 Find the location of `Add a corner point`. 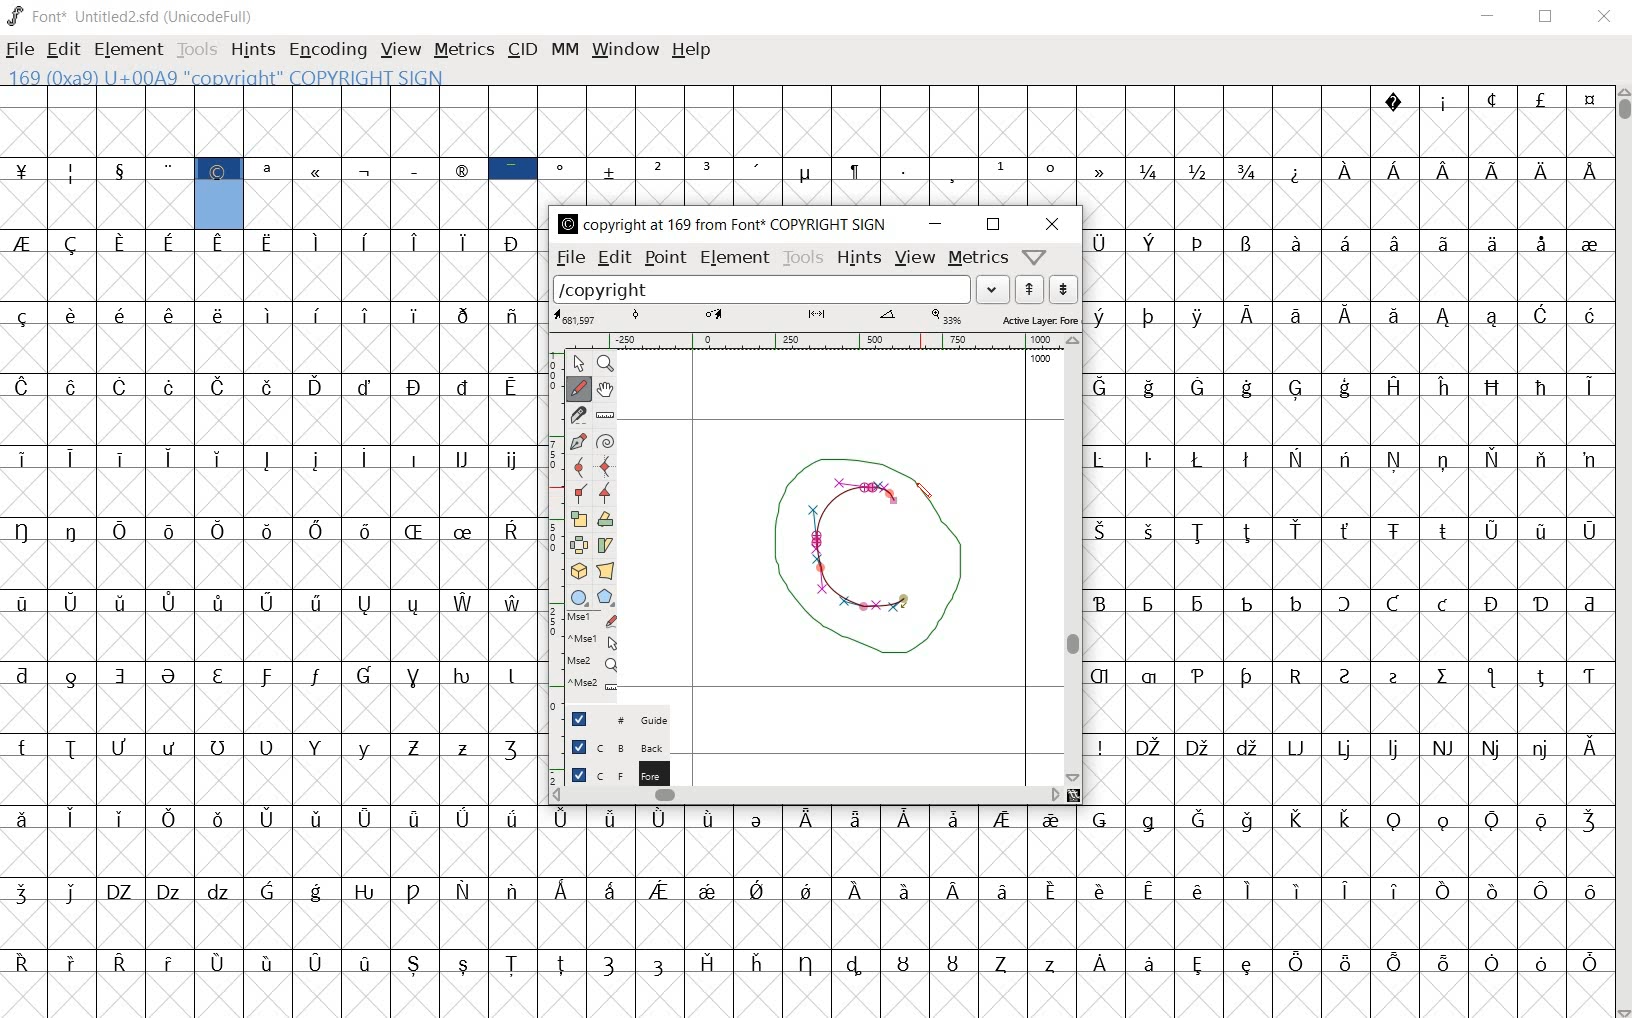

Add a corner point is located at coordinates (605, 494).